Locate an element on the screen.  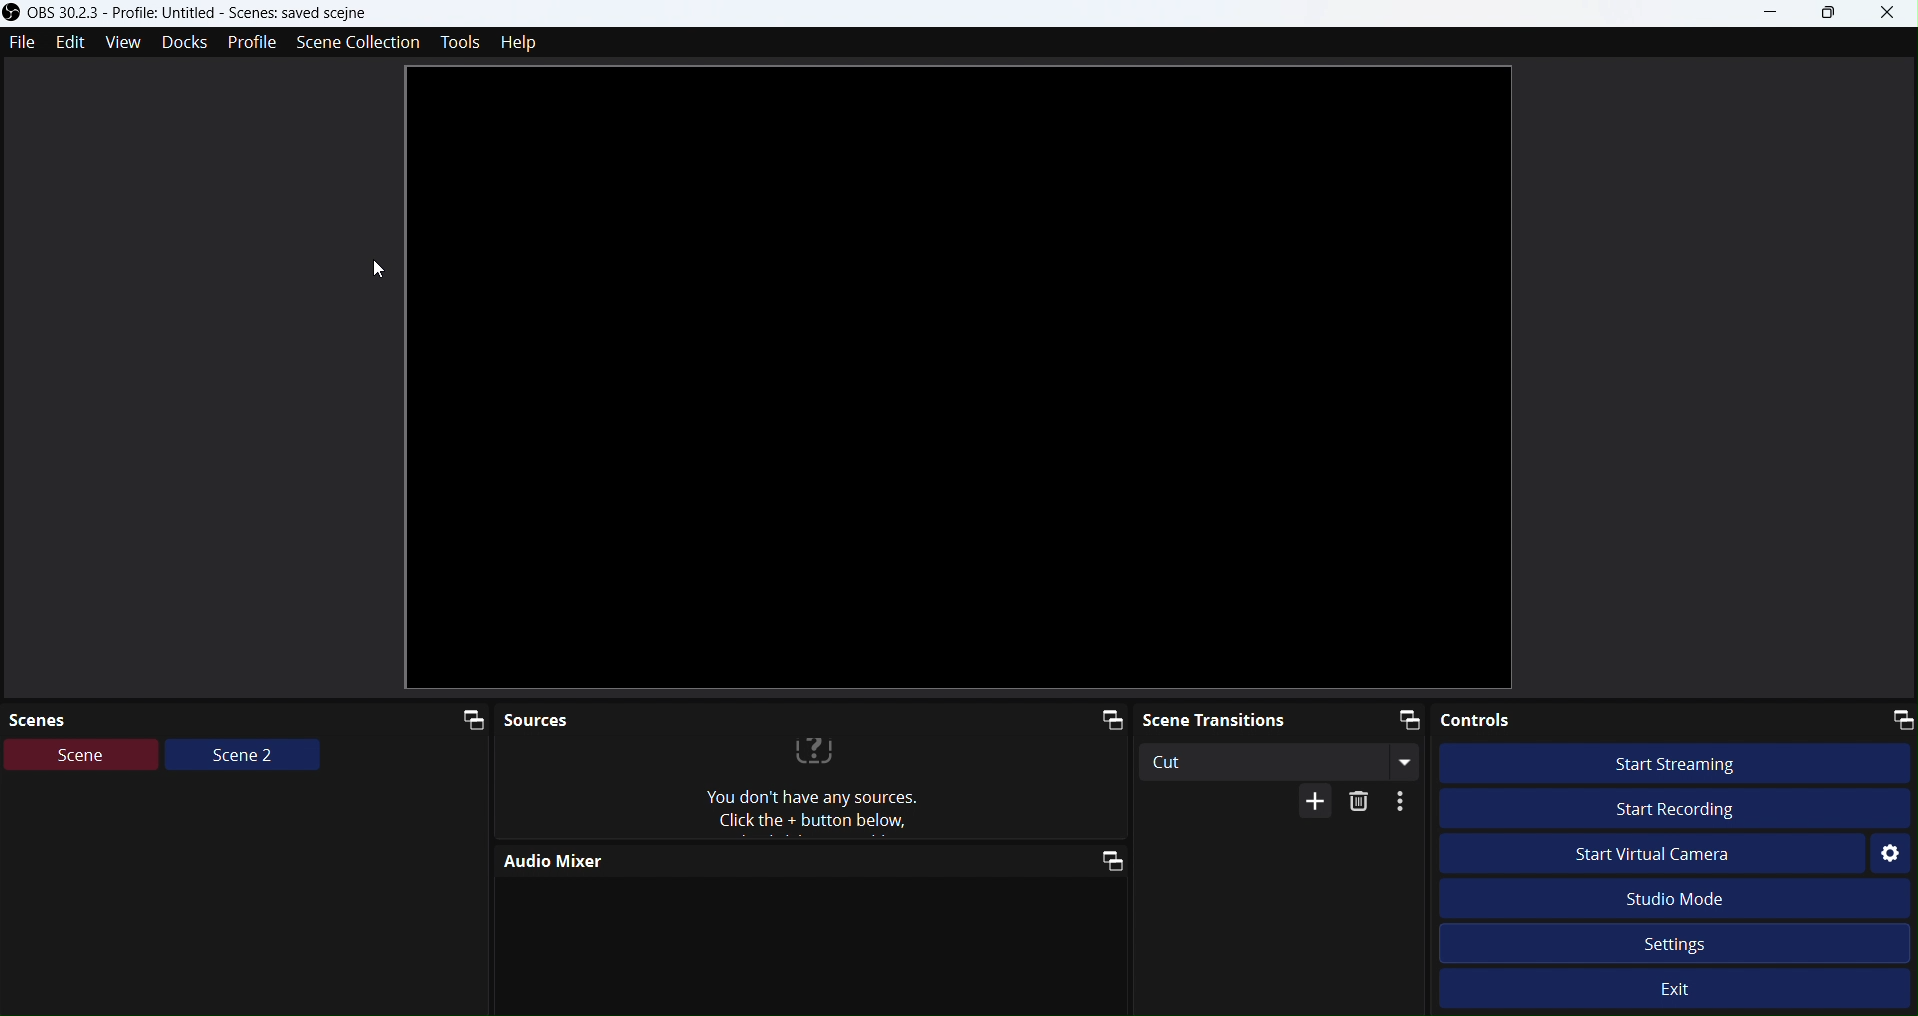
Scene transitions is located at coordinates (1285, 719).